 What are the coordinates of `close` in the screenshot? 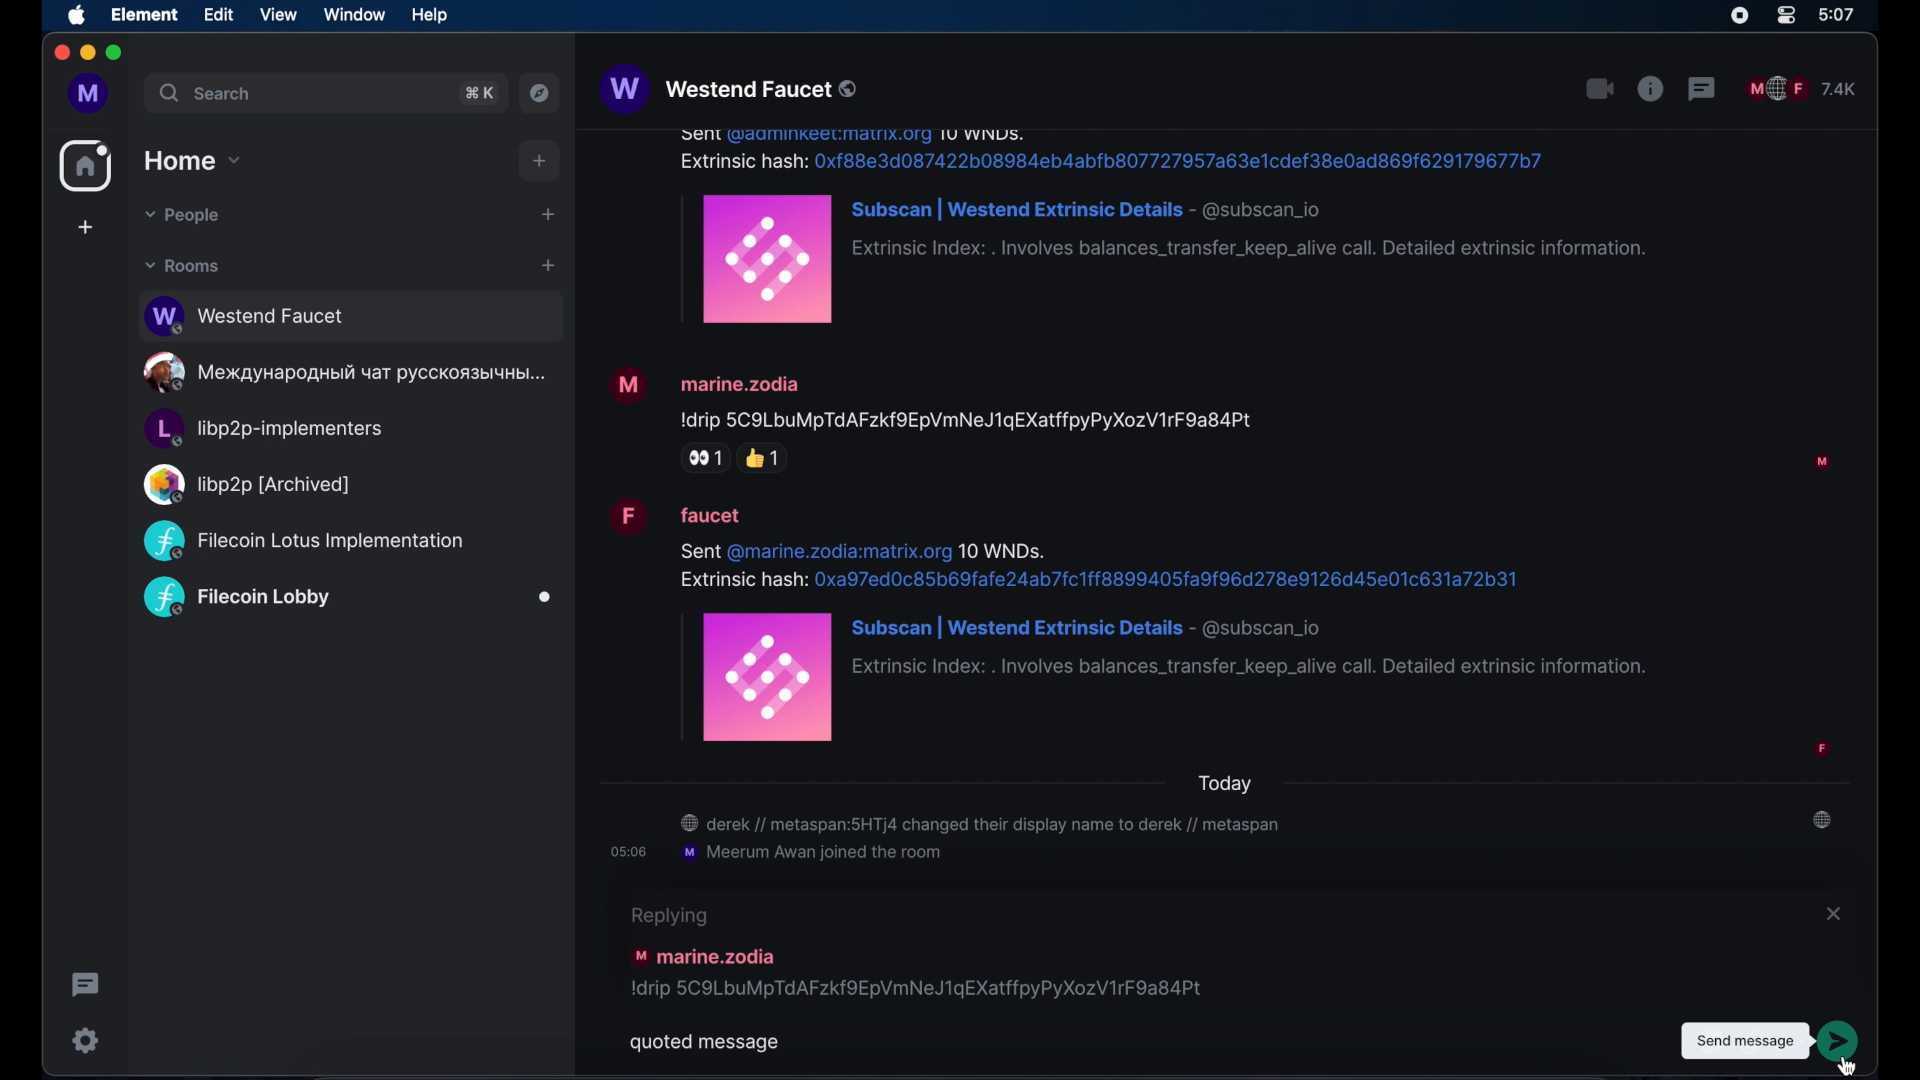 It's located at (60, 53).